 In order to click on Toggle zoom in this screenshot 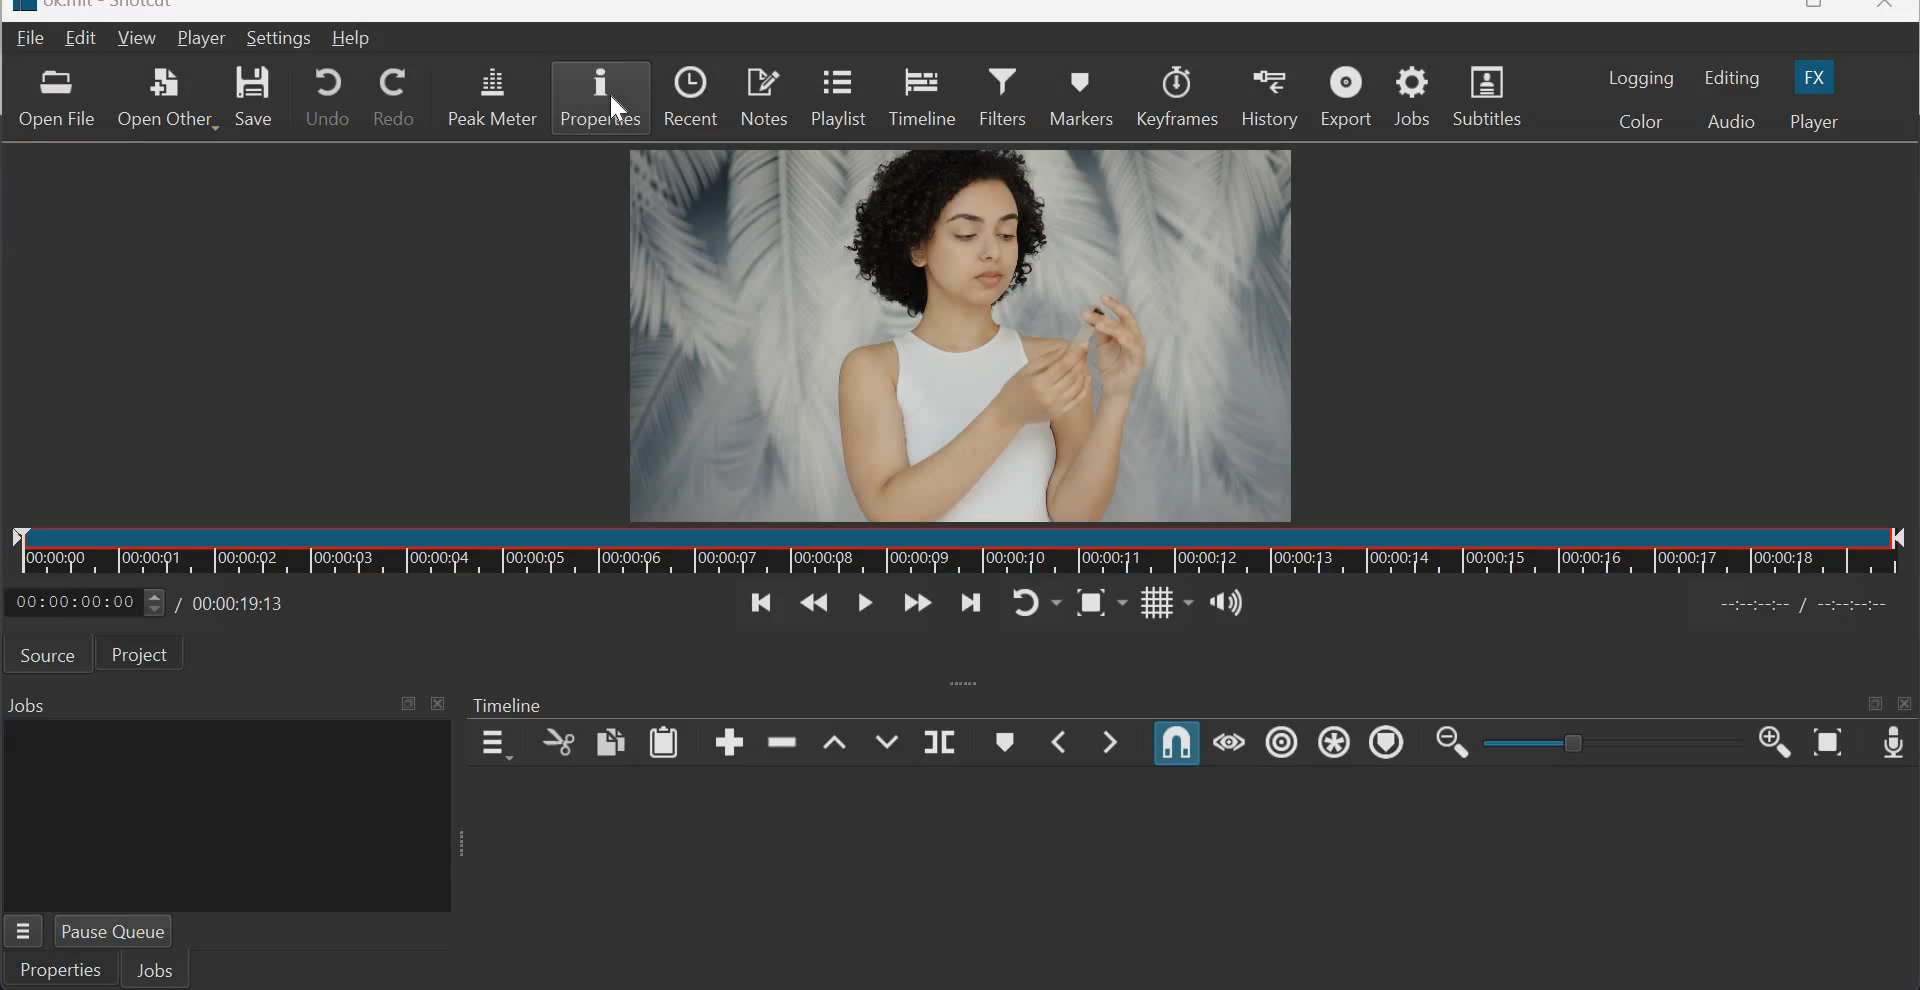, I will do `click(1101, 601)`.